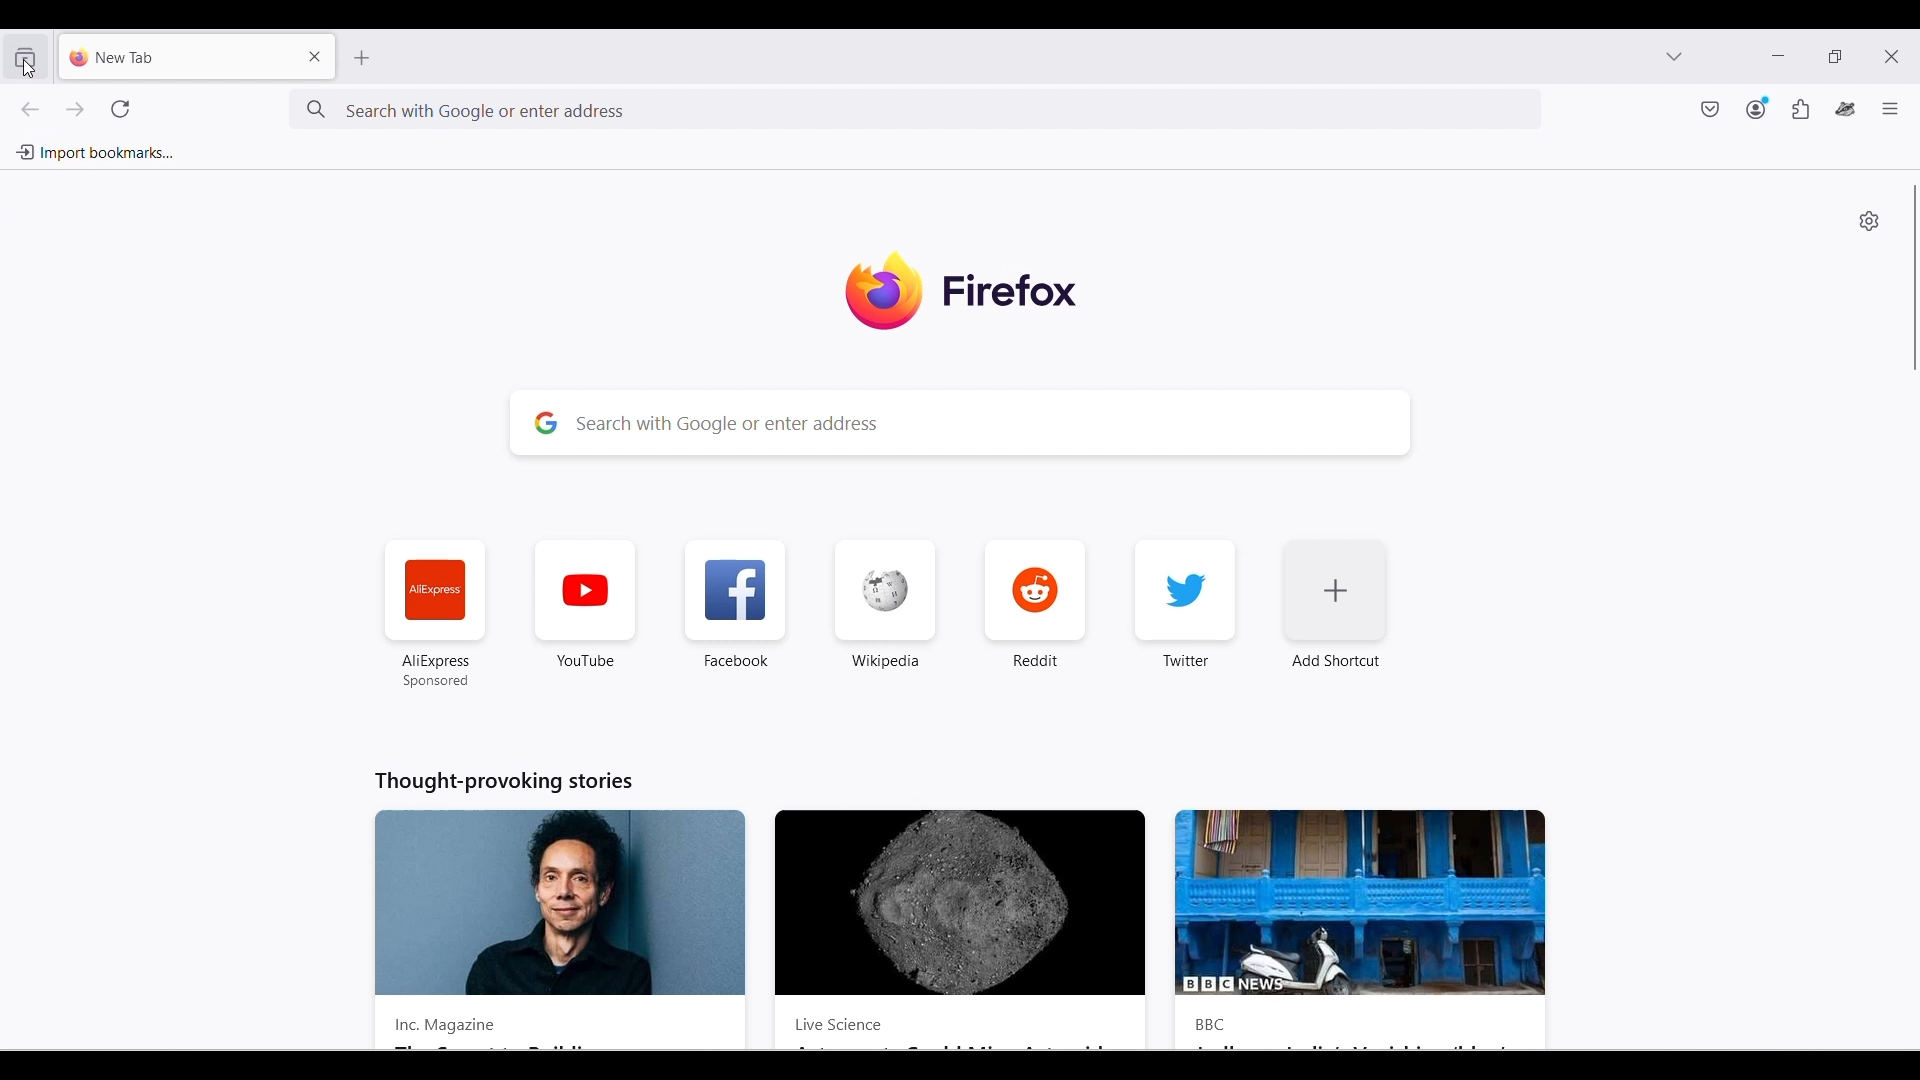 The height and width of the screenshot is (1080, 1920). Describe the element at coordinates (1758, 108) in the screenshot. I see `Account` at that location.